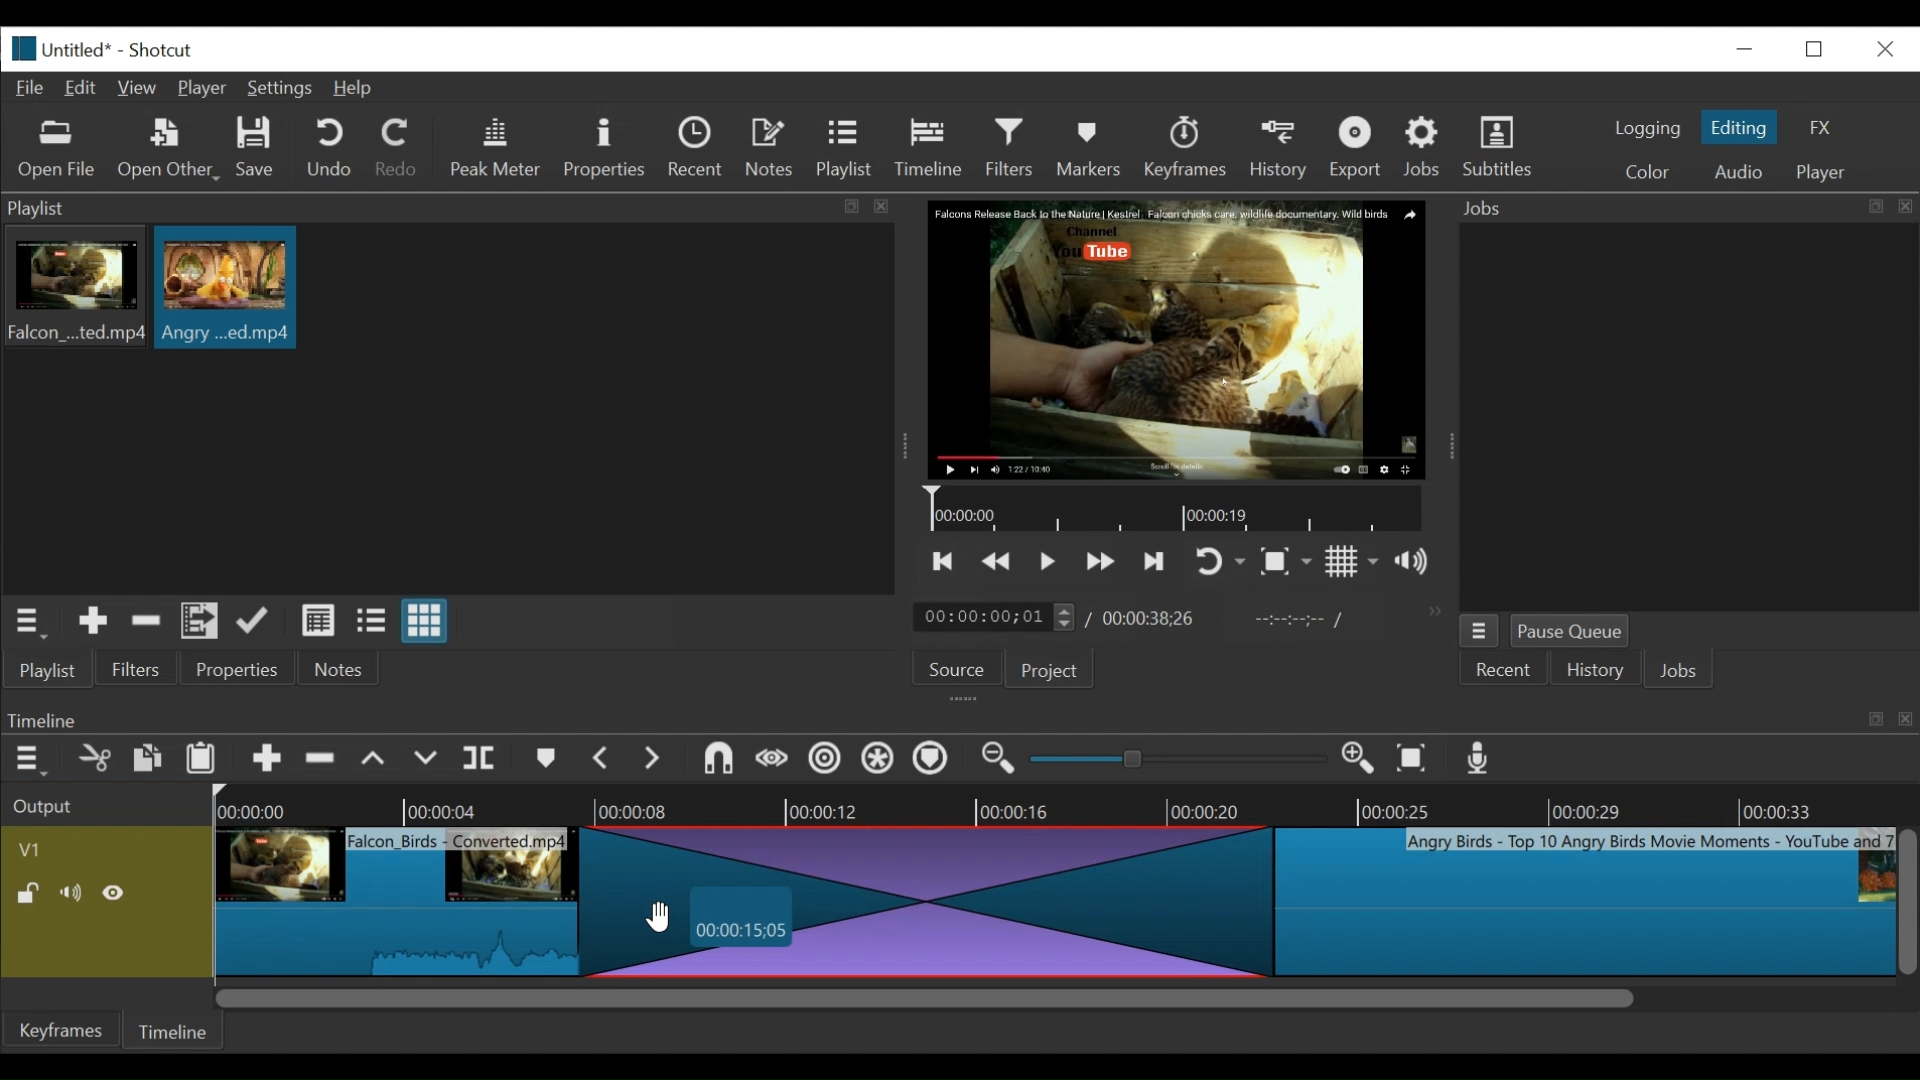 The height and width of the screenshot is (1080, 1920). What do you see at coordinates (499, 148) in the screenshot?
I see `Peak Meter` at bounding box center [499, 148].